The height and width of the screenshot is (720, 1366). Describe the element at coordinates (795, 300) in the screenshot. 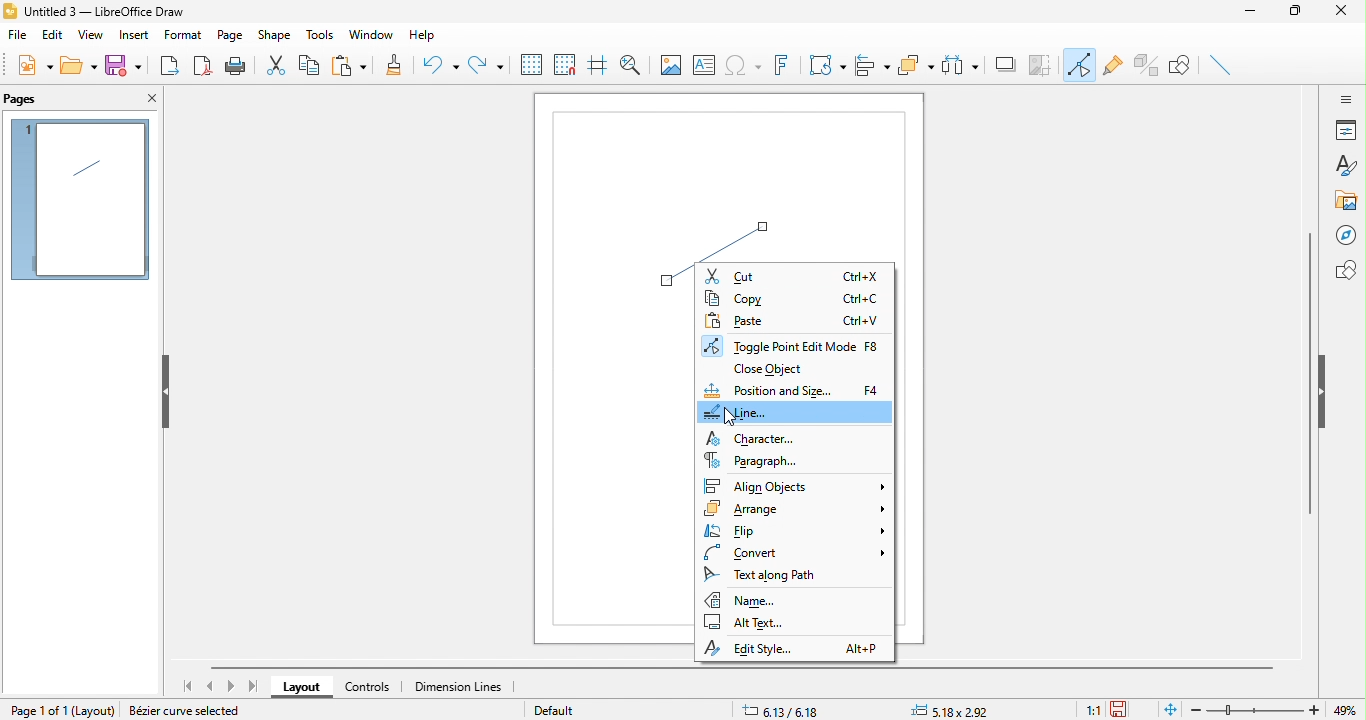

I see `copy` at that location.